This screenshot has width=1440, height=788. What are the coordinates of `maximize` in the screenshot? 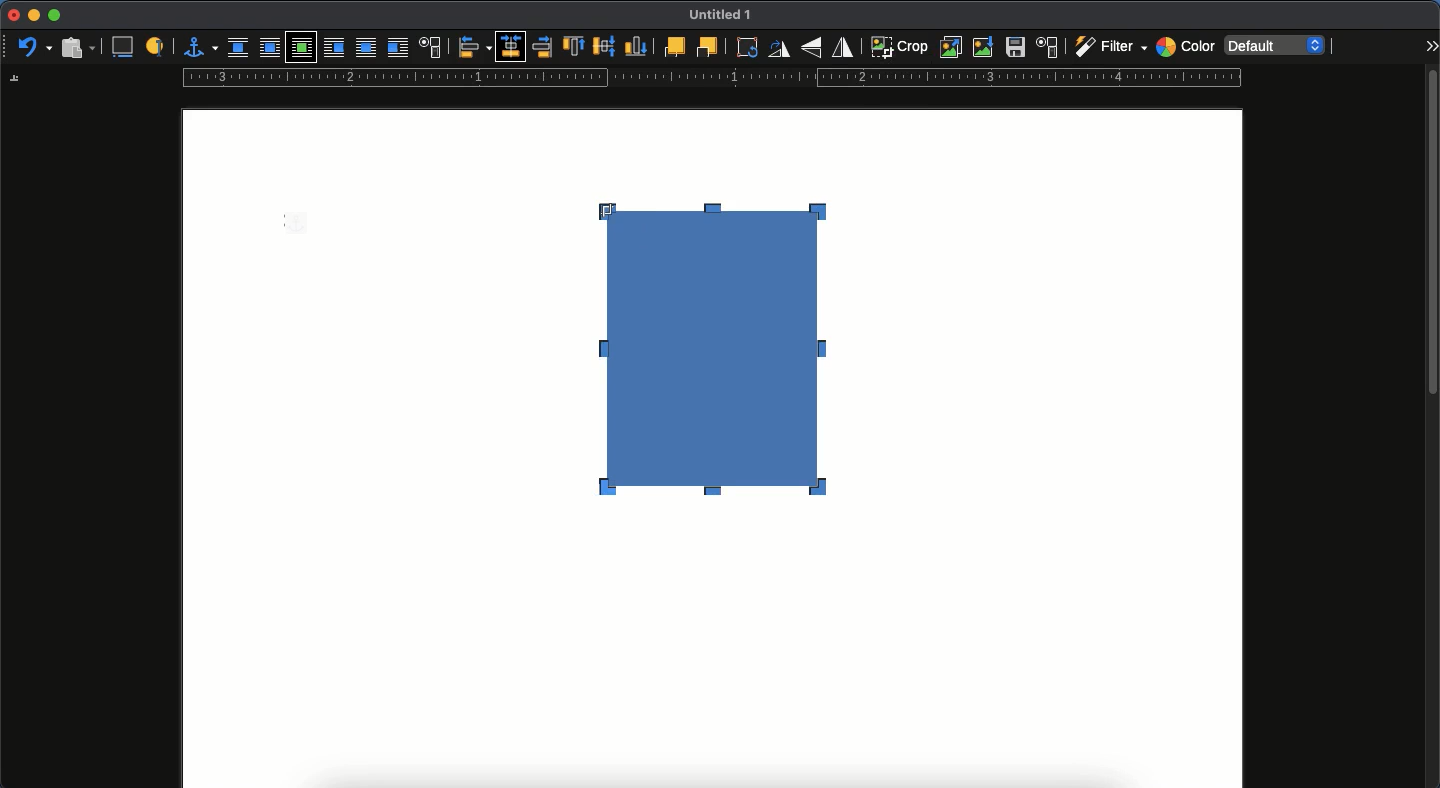 It's located at (54, 16).